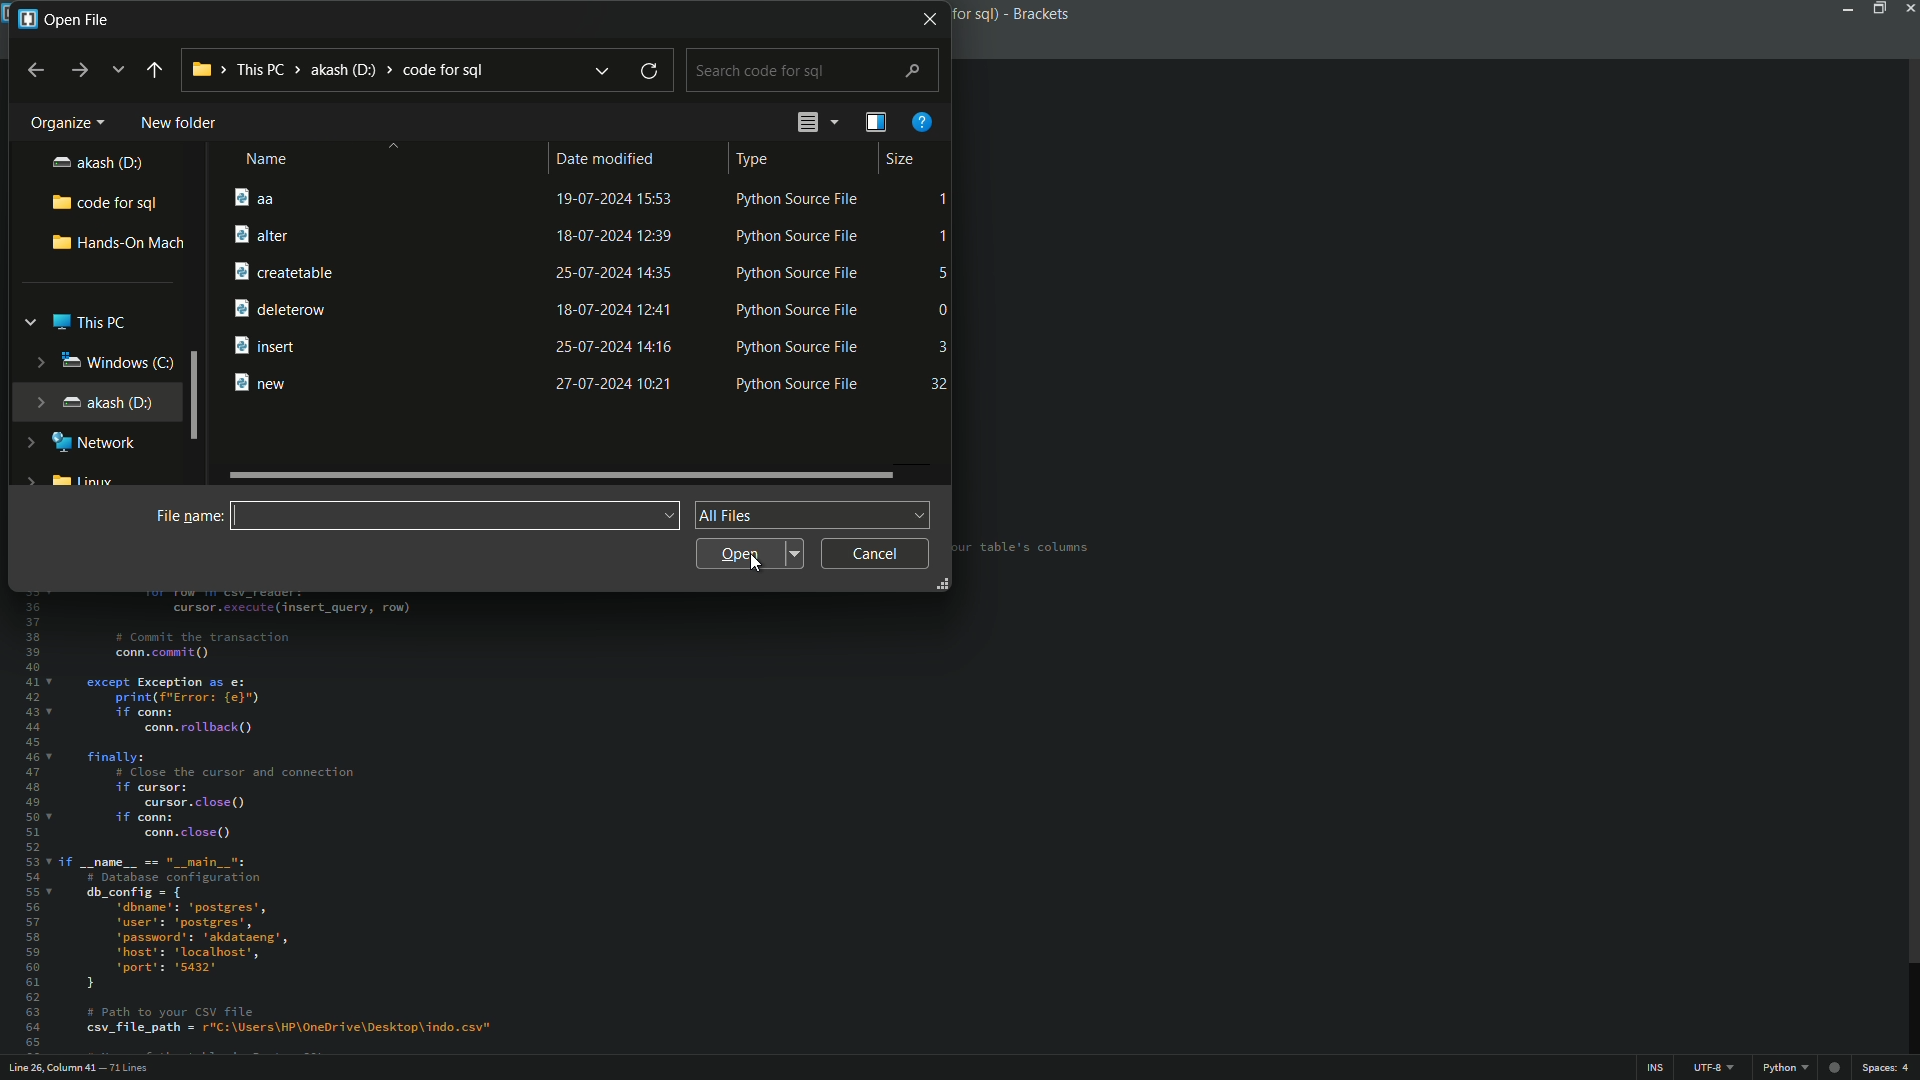 Image resolution: width=1920 pixels, height=1080 pixels. Describe the element at coordinates (1011, 13) in the screenshot. I see `app name` at that location.